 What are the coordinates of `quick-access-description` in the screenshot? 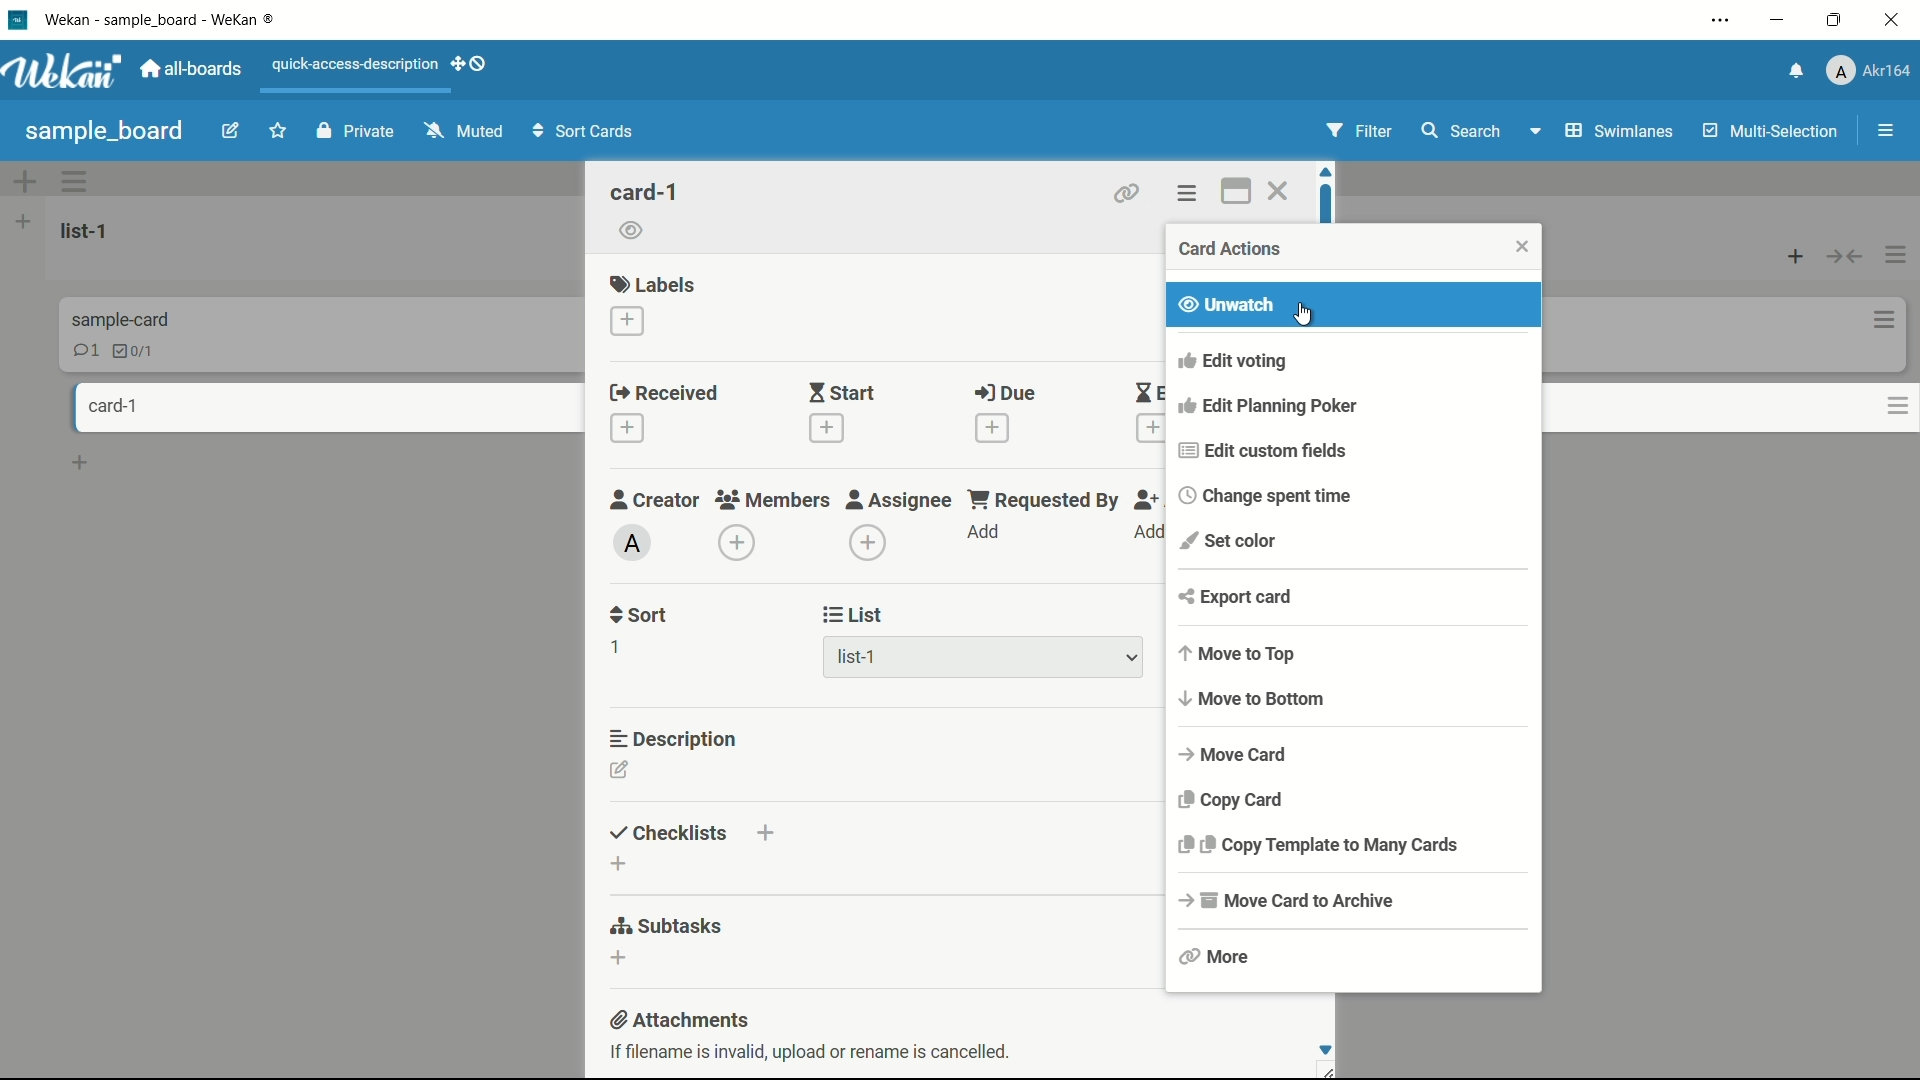 It's located at (351, 63).